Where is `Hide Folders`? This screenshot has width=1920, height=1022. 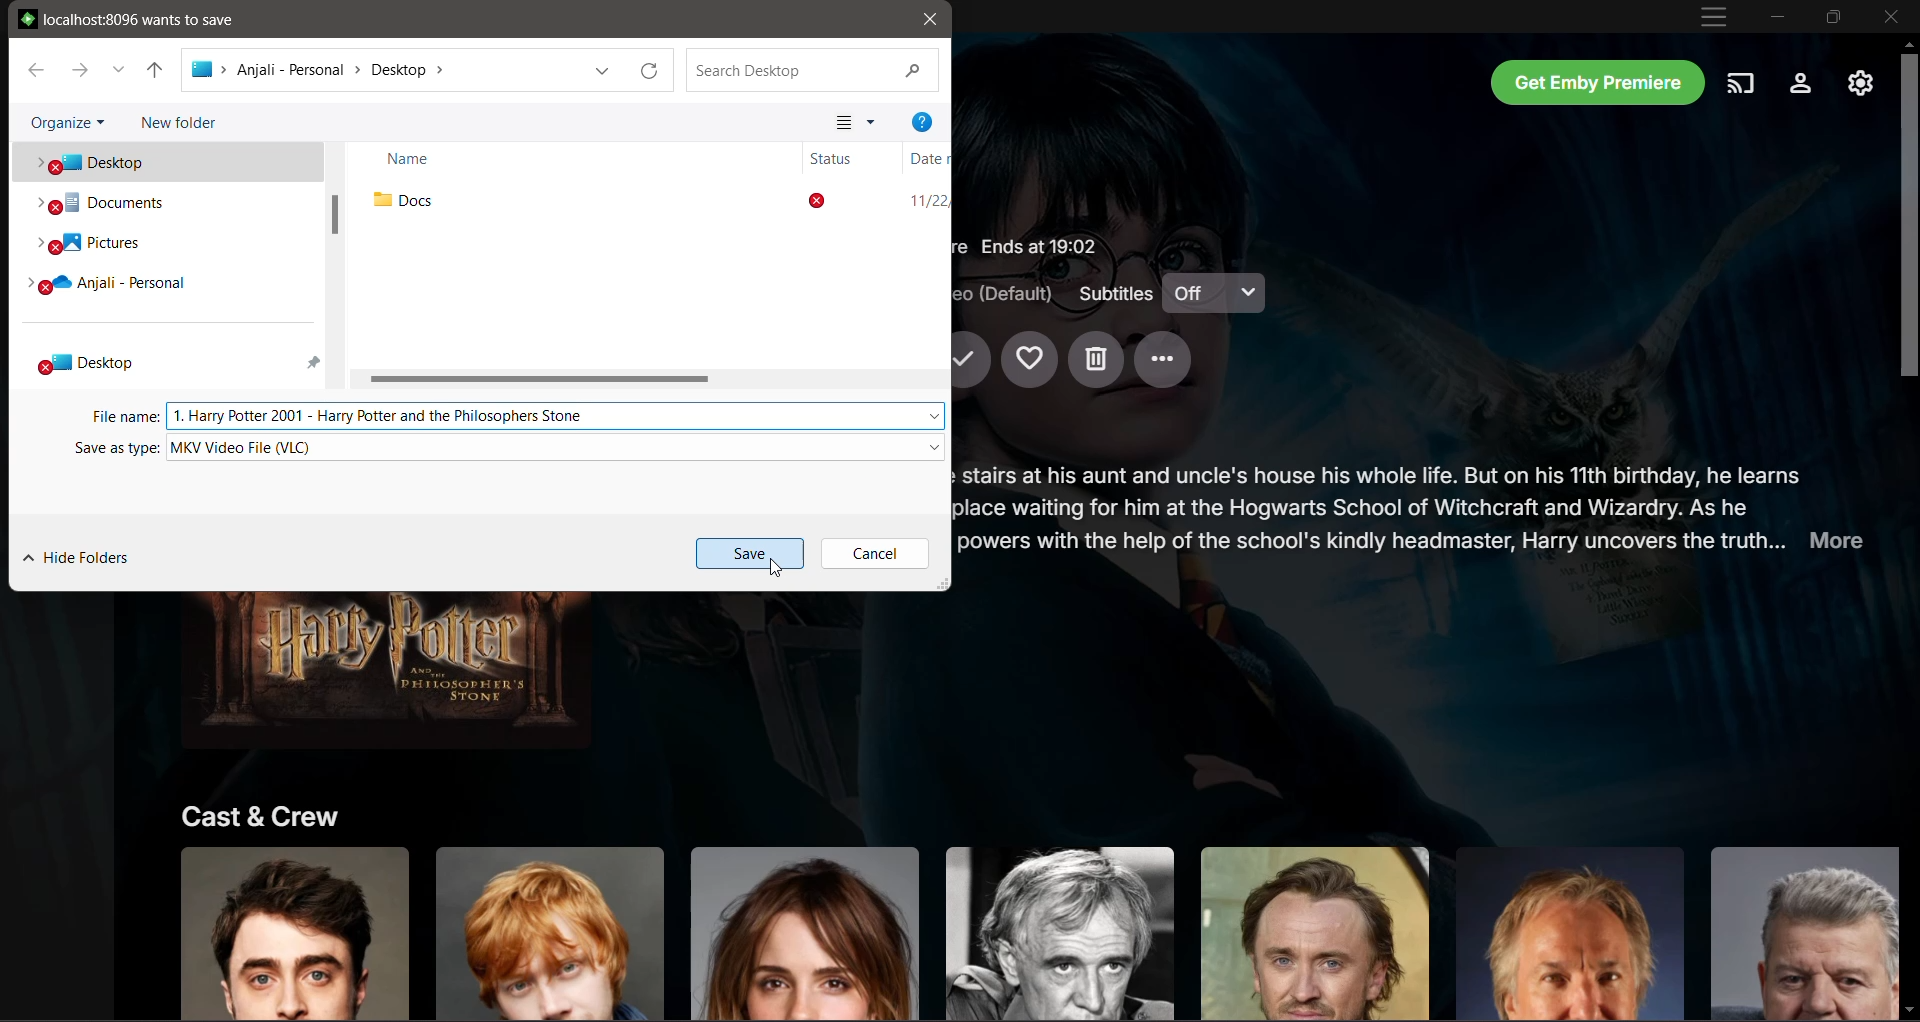
Hide Folders is located at coordinates (80, 557).